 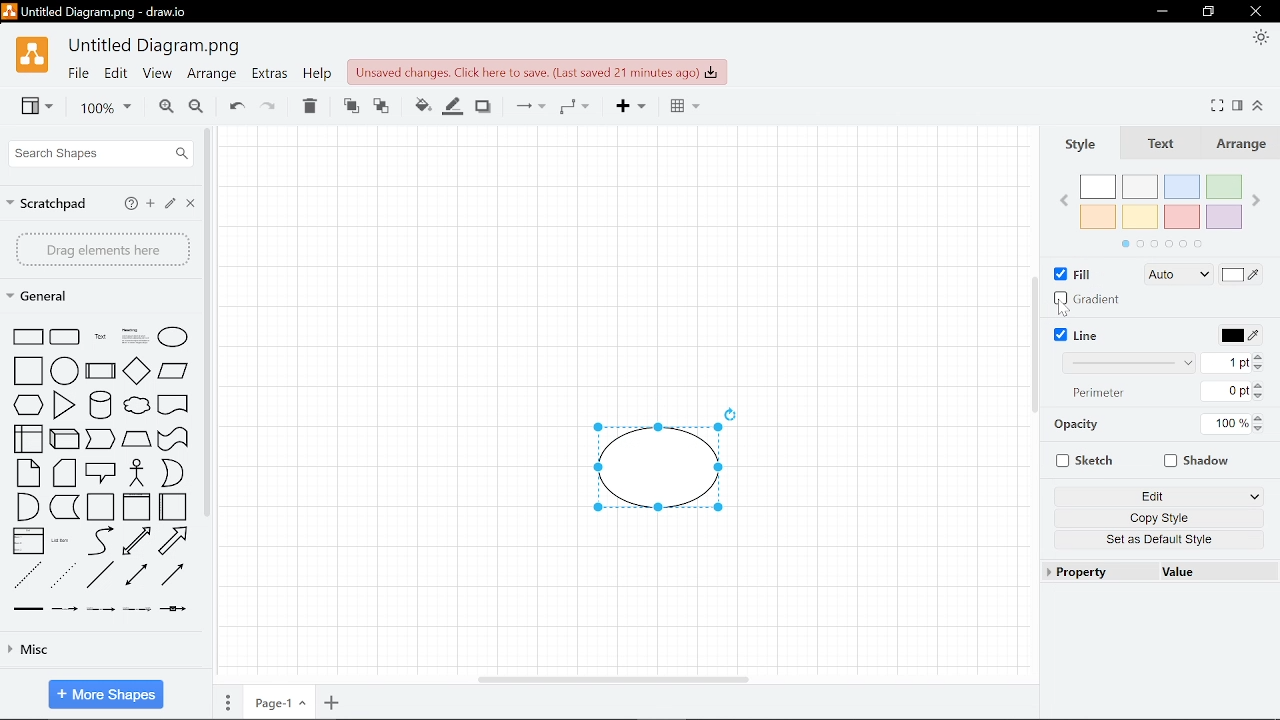 I want to click on Restore down, so click(x=1211, y=11).